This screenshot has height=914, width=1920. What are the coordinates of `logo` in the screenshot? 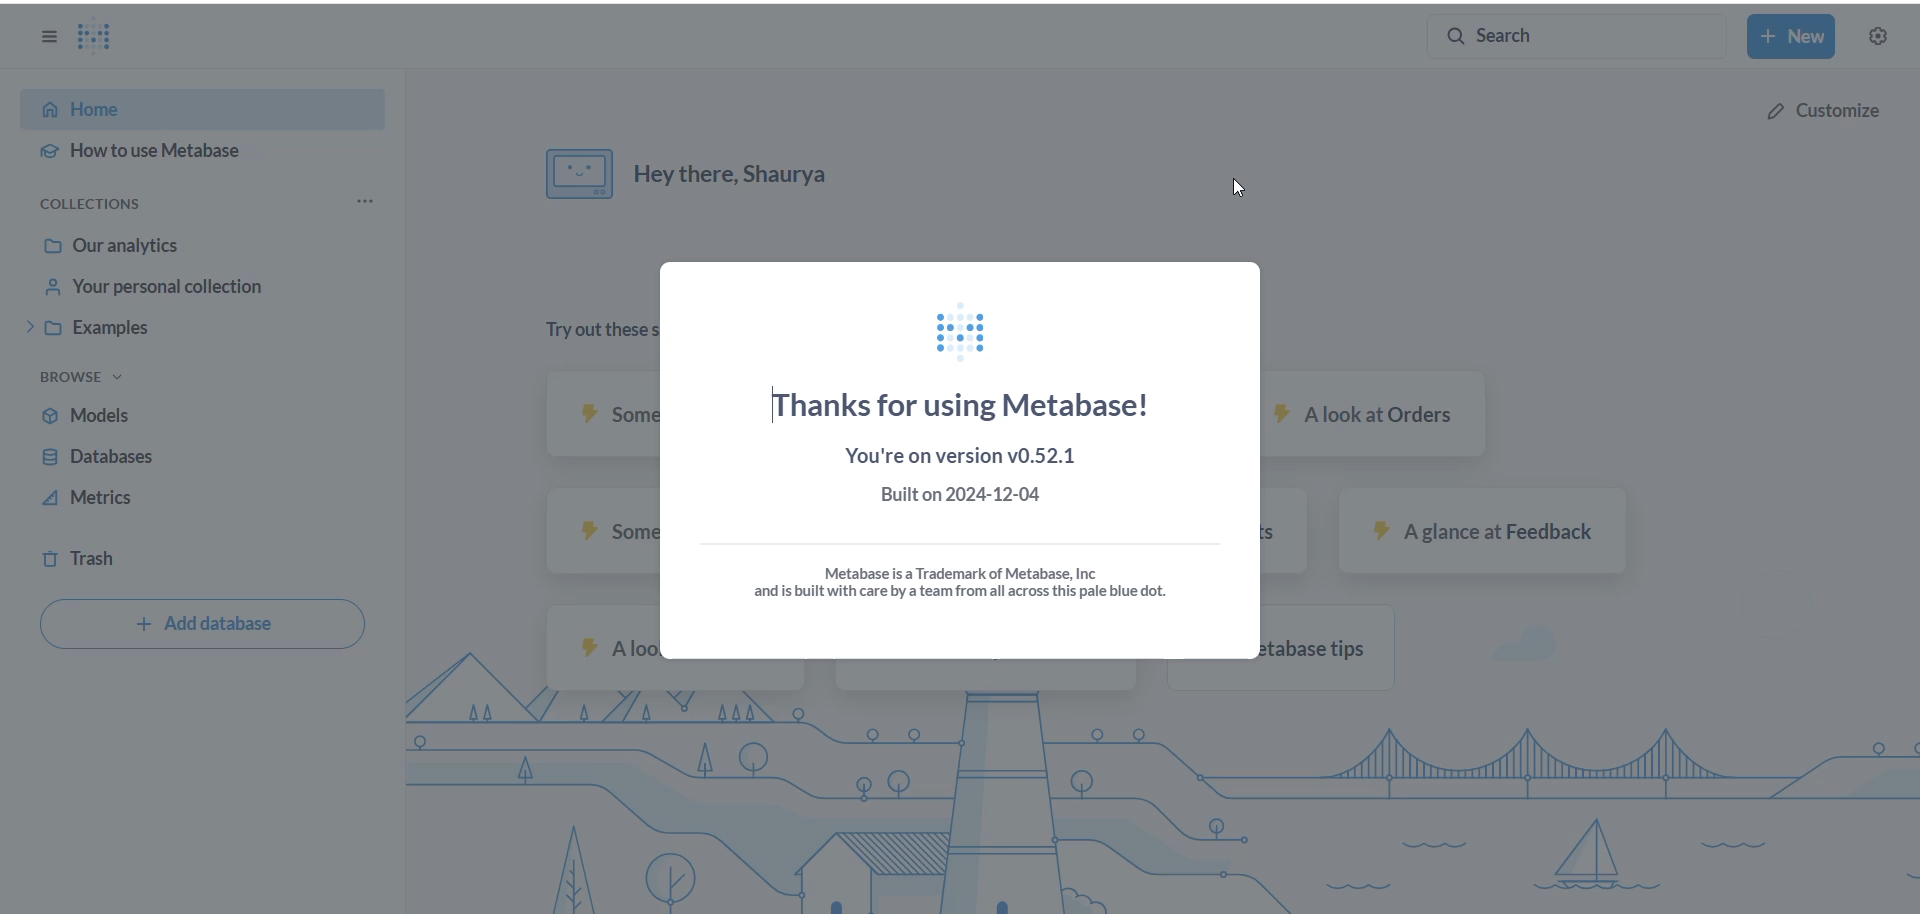 It's located at (964, 327).